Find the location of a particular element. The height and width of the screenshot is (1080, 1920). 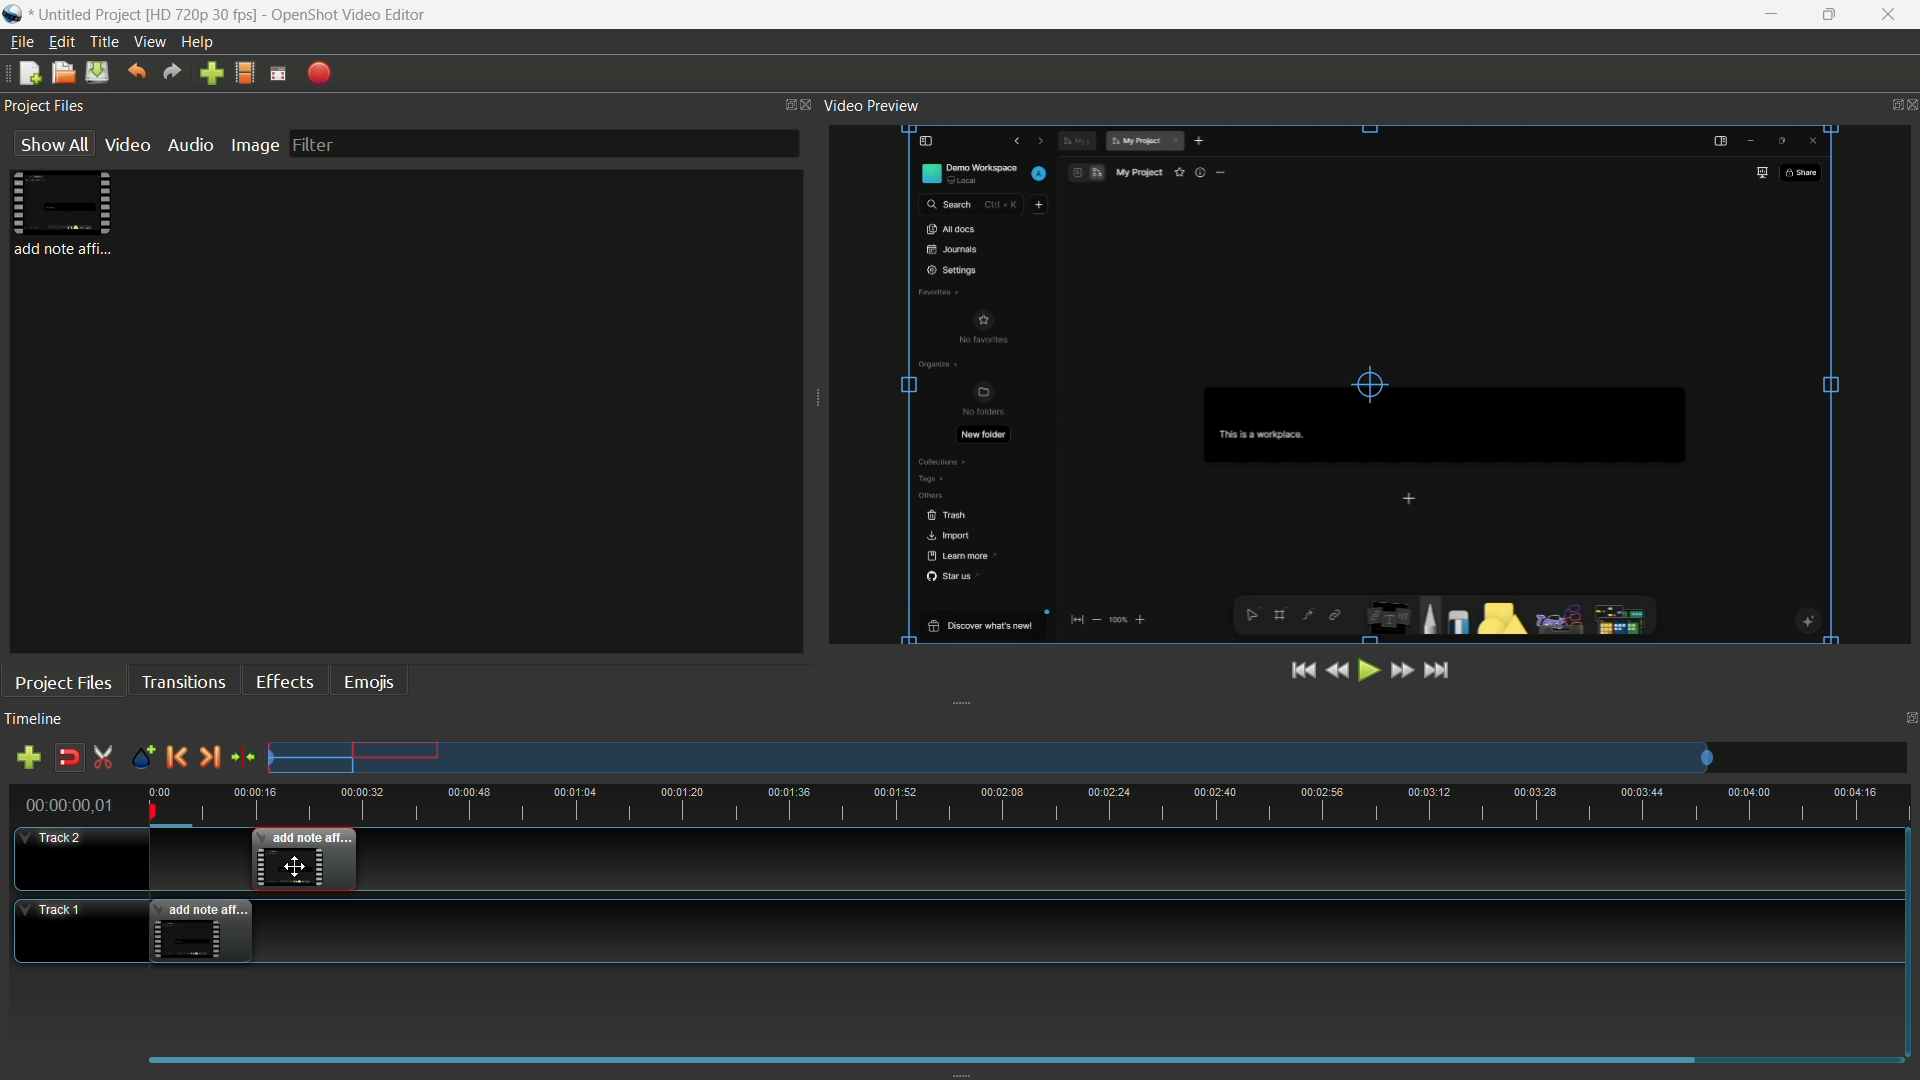

video is located at coordinates (125, 145).